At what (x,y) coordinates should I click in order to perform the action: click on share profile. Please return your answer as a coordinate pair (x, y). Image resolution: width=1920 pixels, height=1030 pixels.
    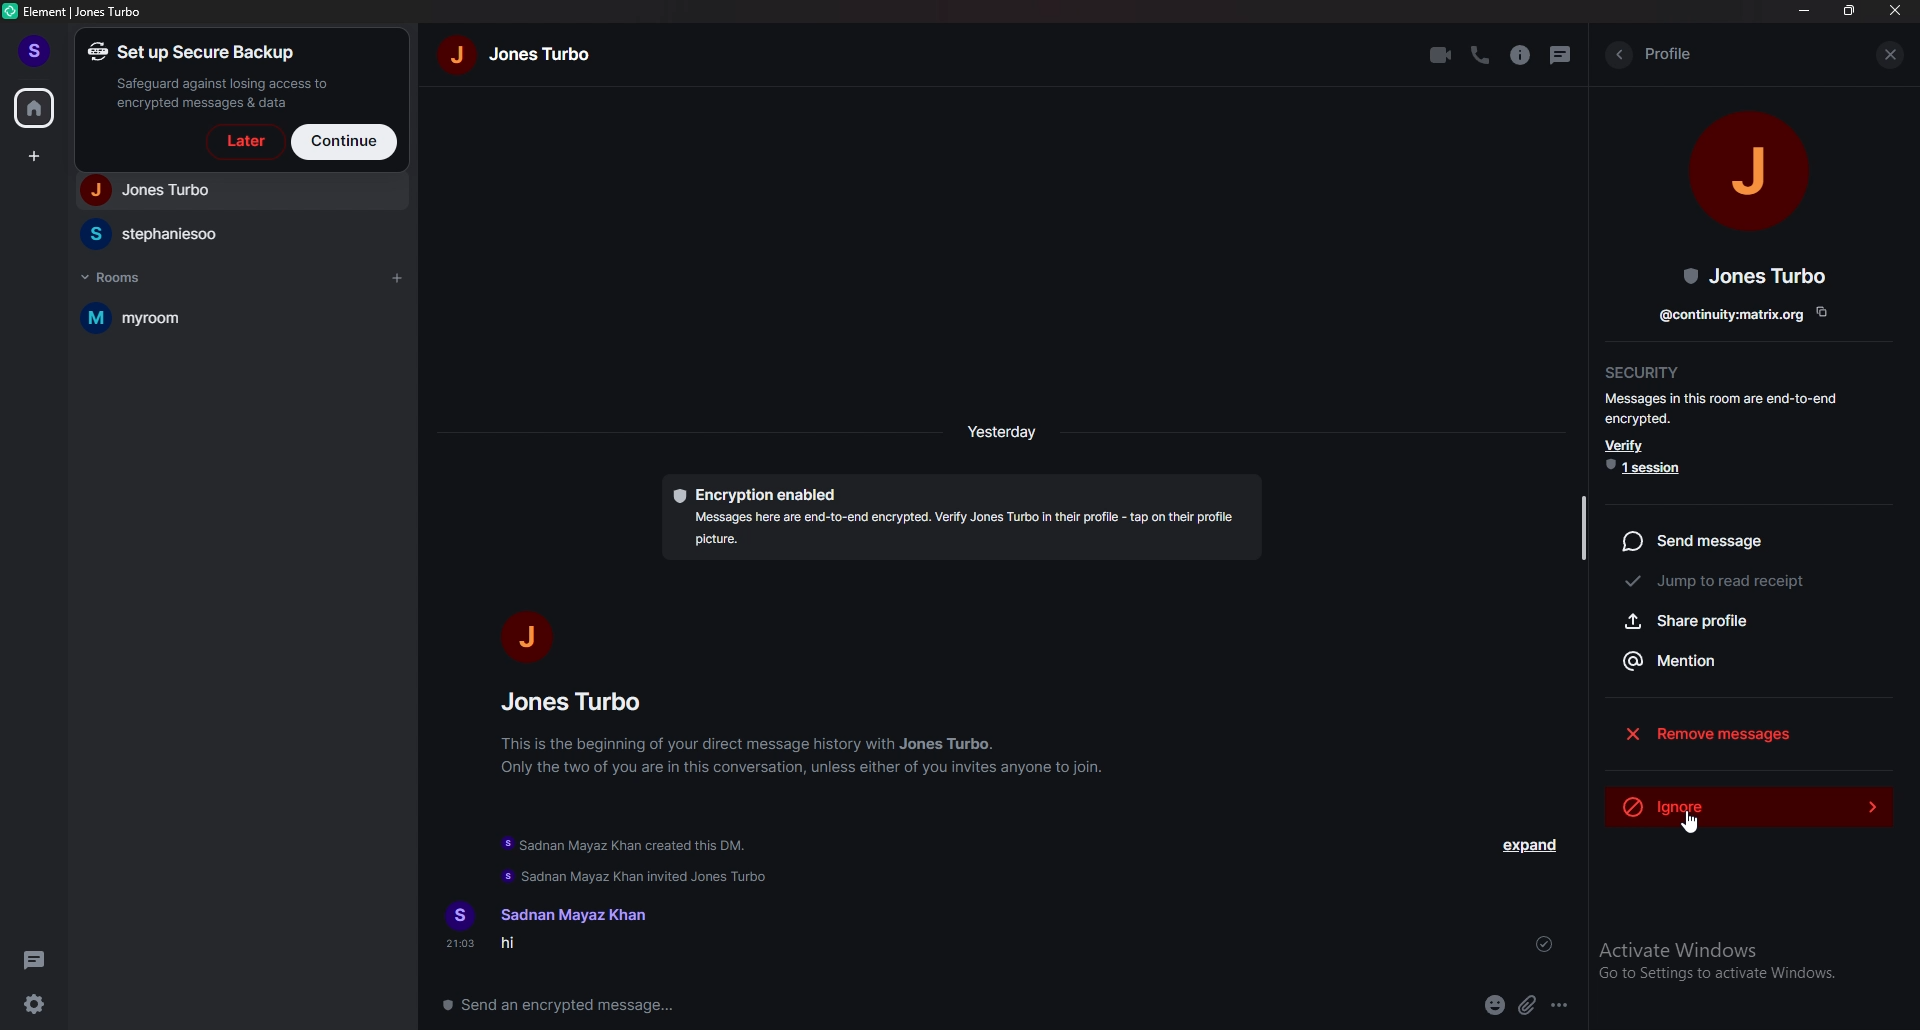
    Looking at the image, I should click on (1743, 620).